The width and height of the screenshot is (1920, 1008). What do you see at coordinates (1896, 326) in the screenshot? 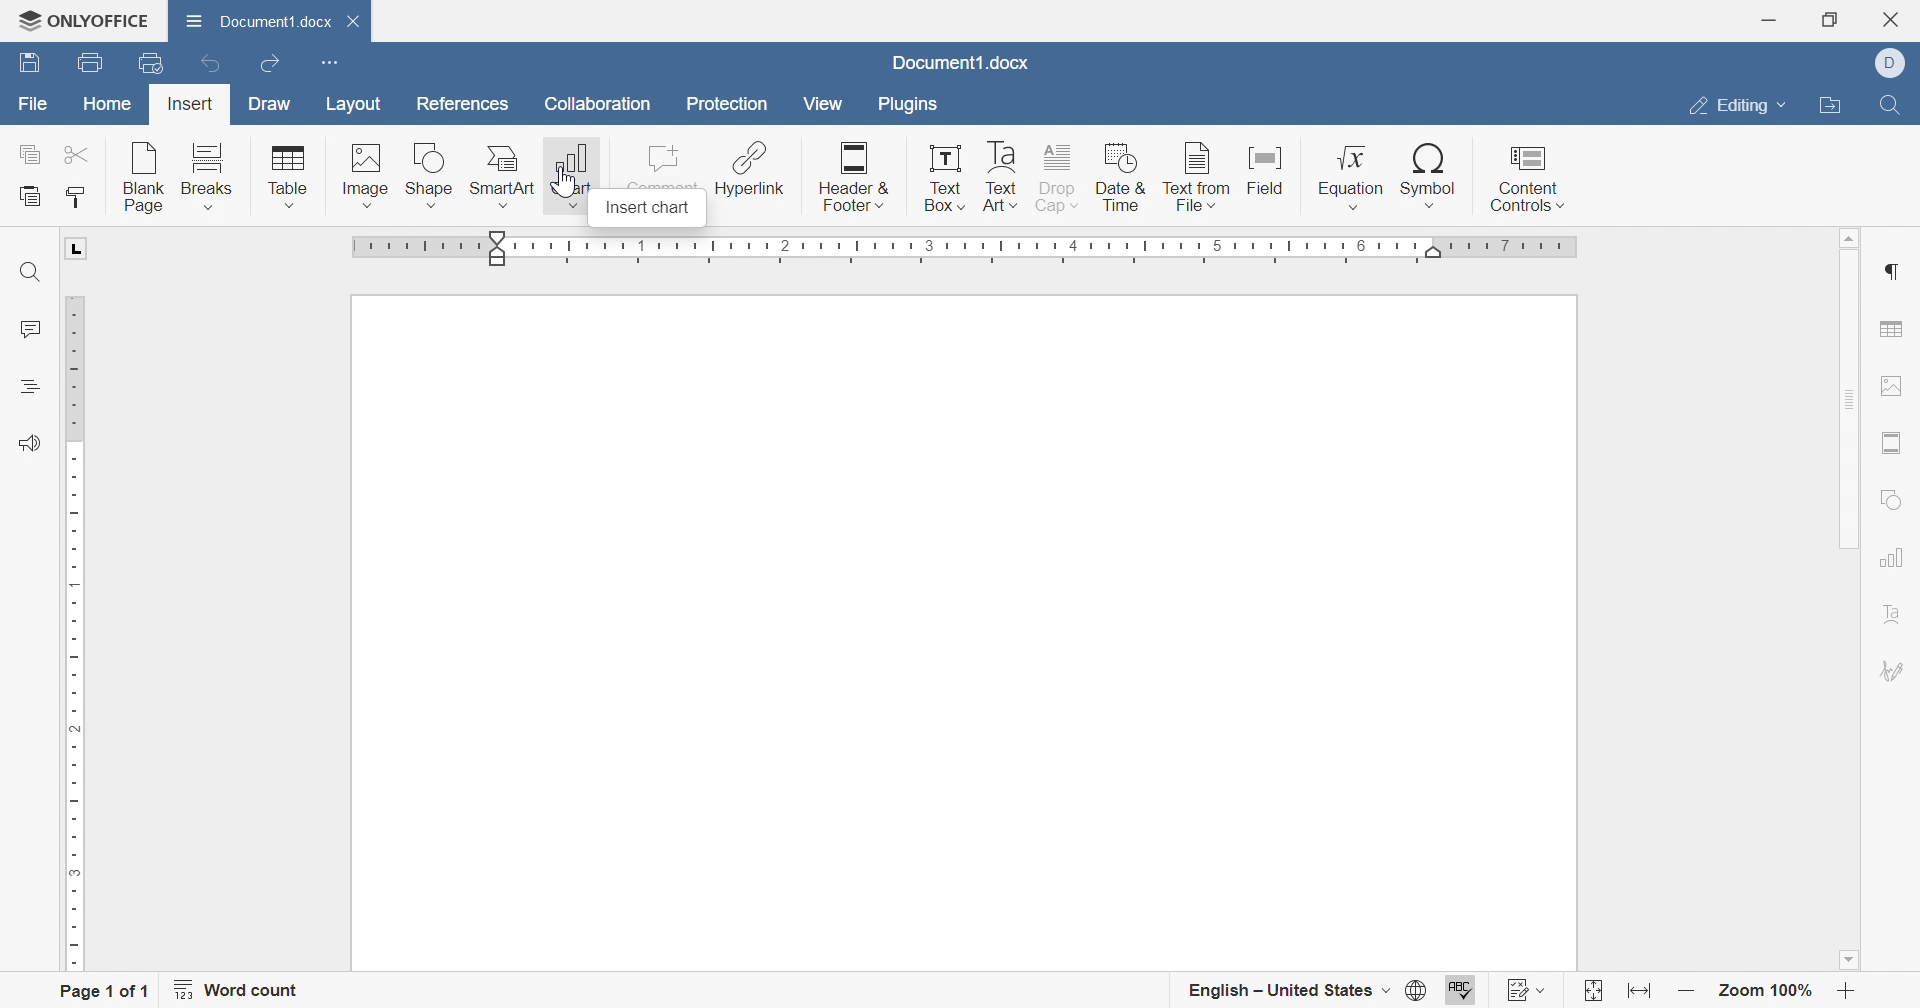
I see `Table settings` at bounding box center [1896, 326].